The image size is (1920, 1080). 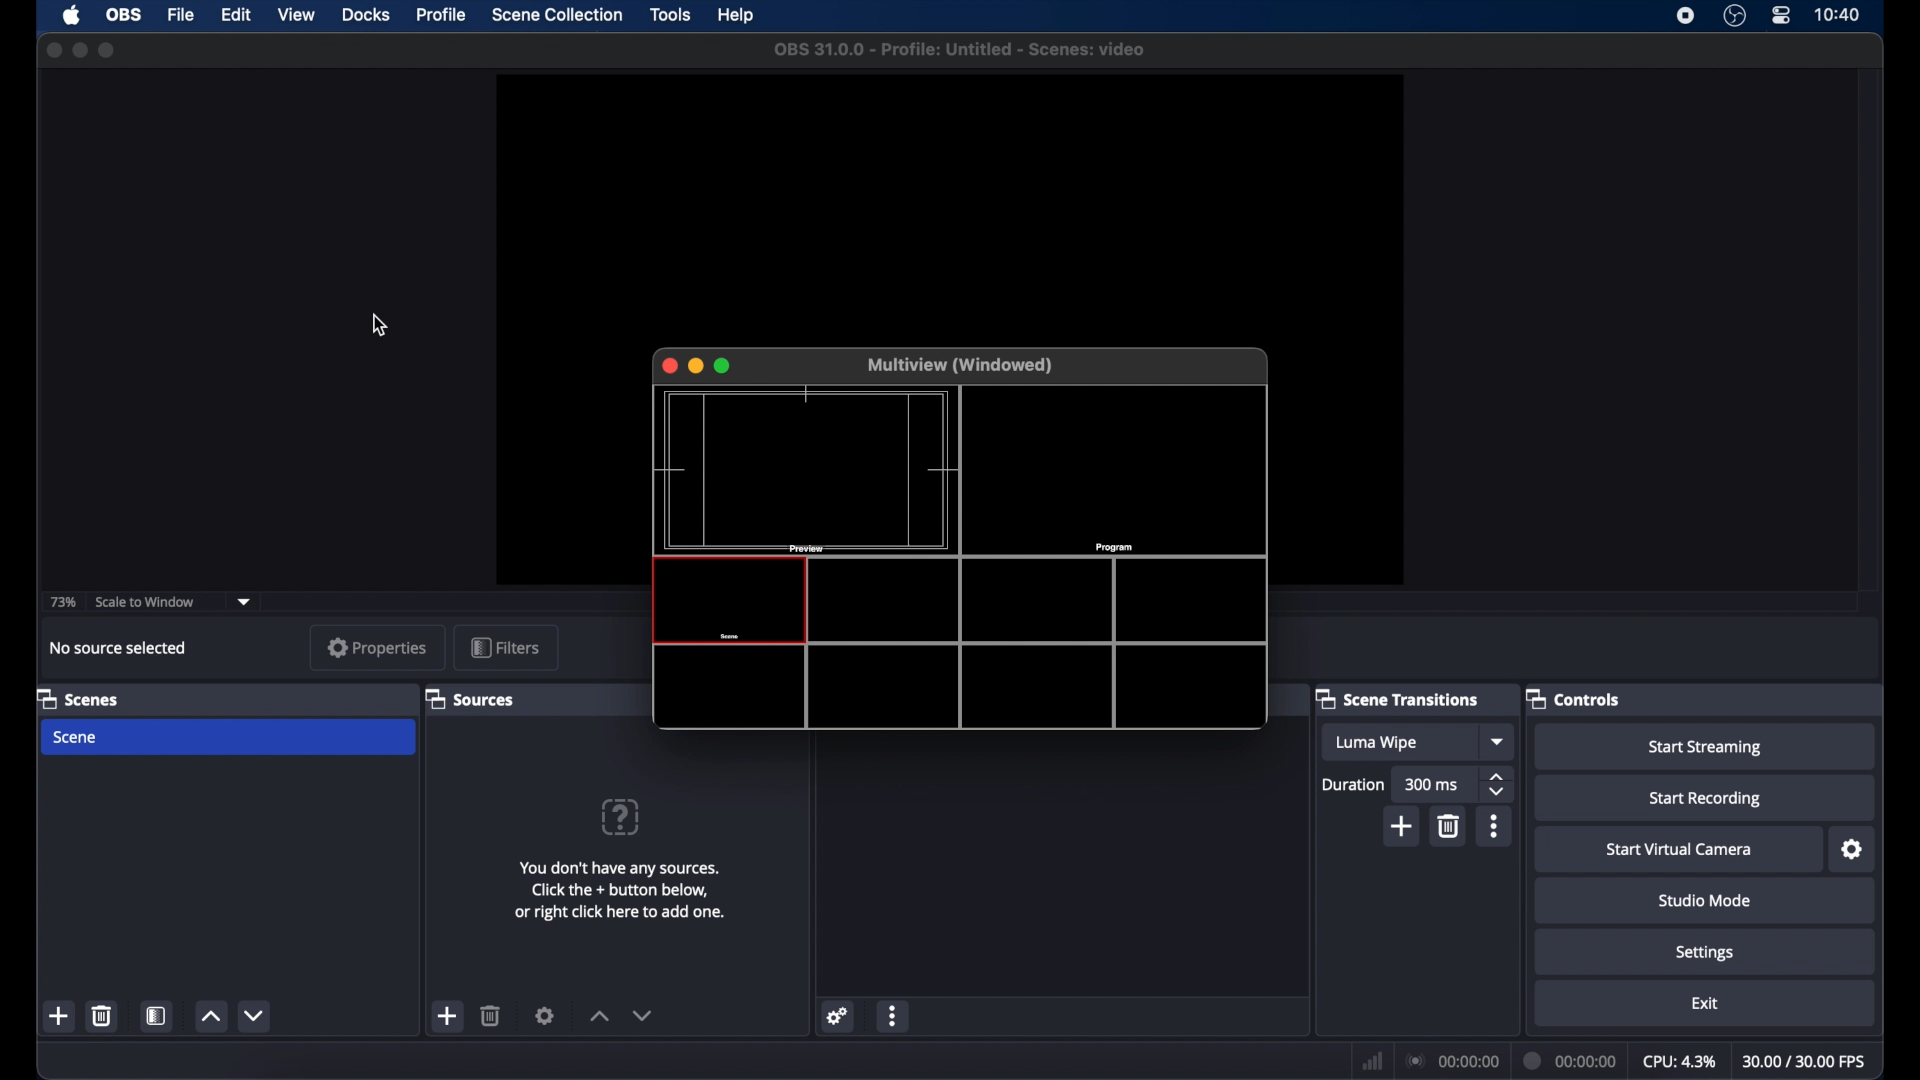 What do you see at coordinates (492, 1015) in the screenshot?
I see `delete` at bounding box center [492, 1015].